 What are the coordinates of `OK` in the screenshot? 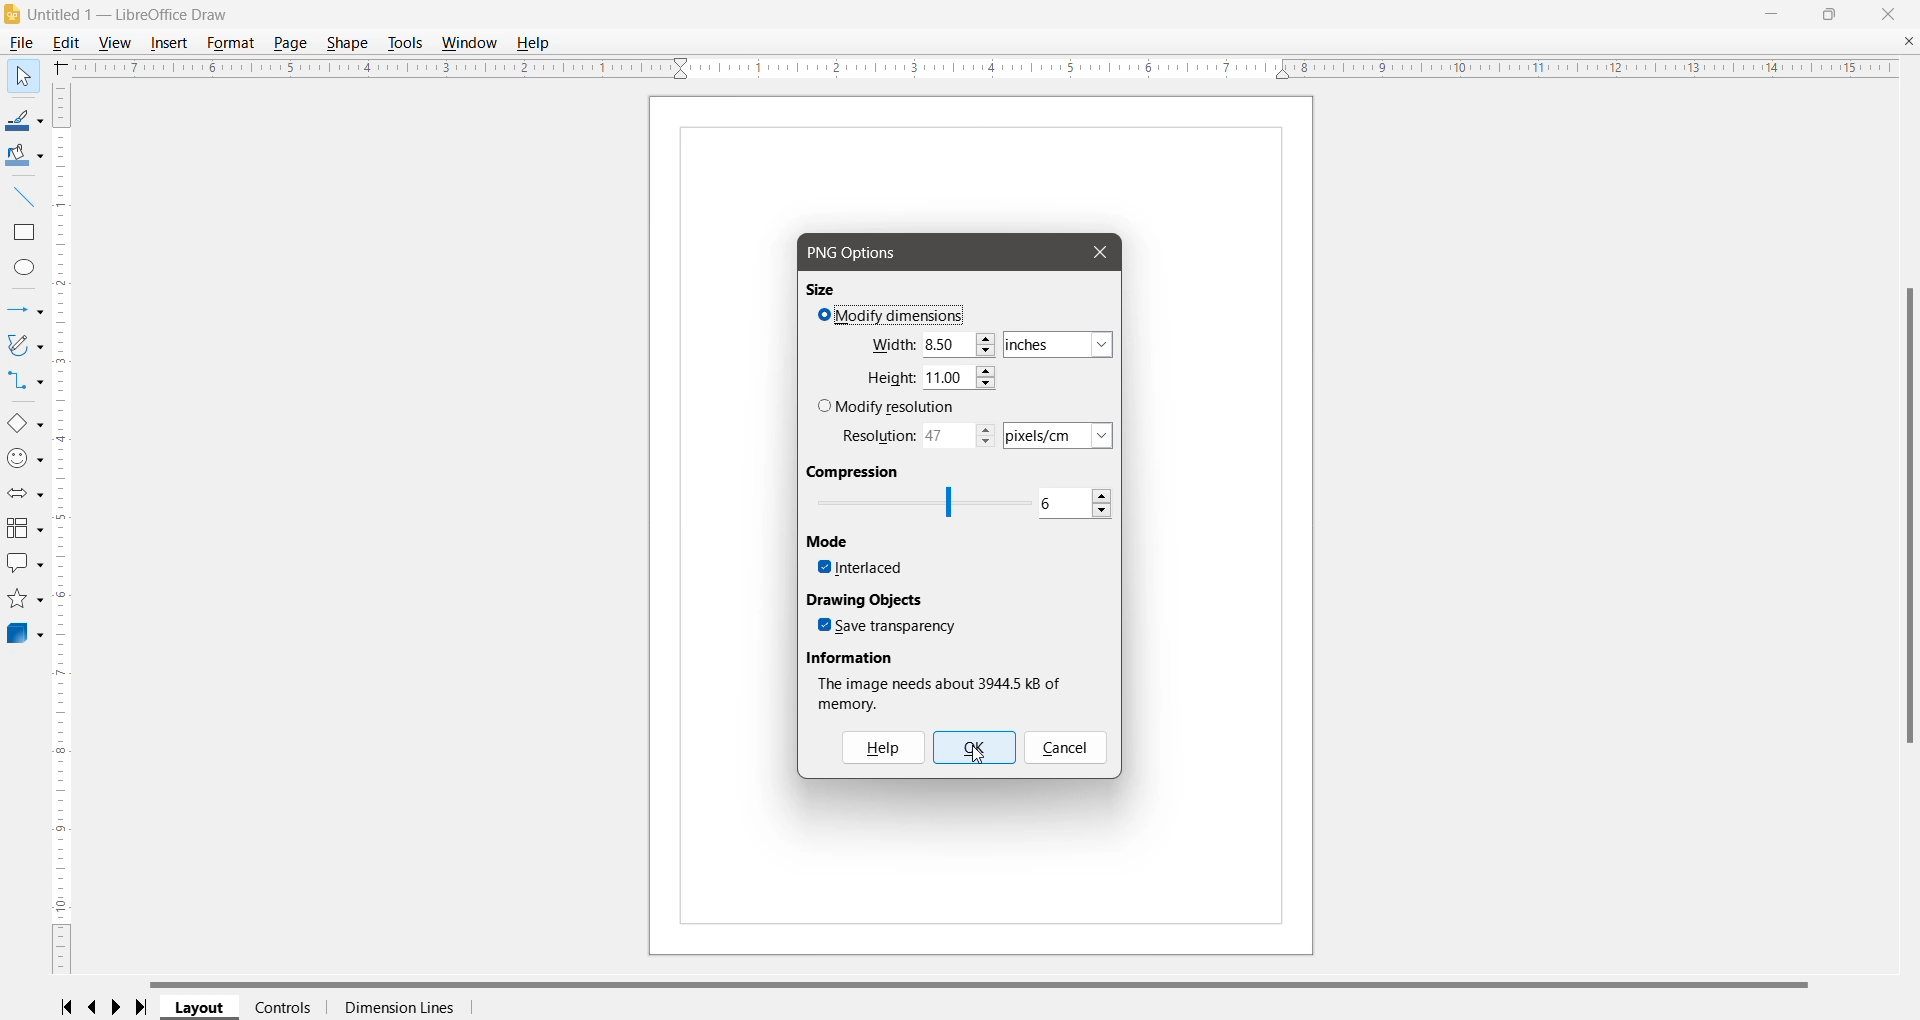 It's located at (974, 748).